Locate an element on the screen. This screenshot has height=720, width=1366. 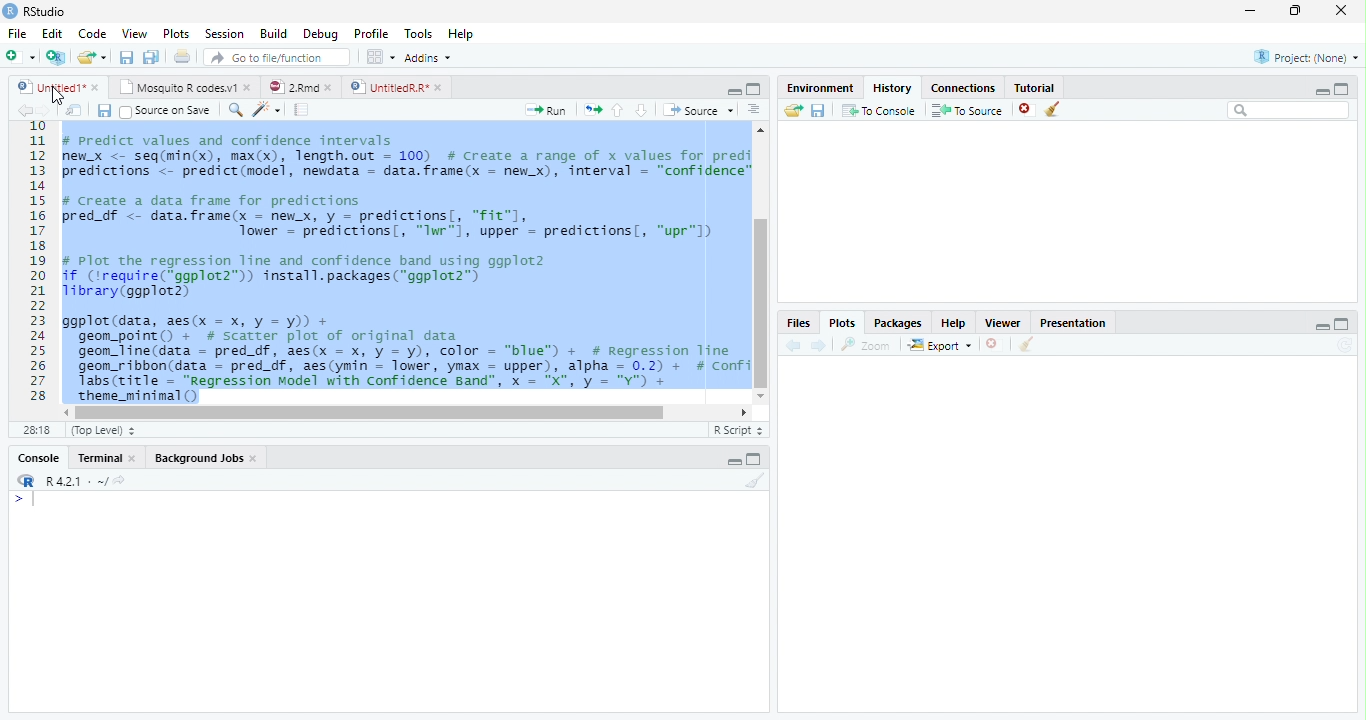
minimize is located at coordinates (1320, 329).